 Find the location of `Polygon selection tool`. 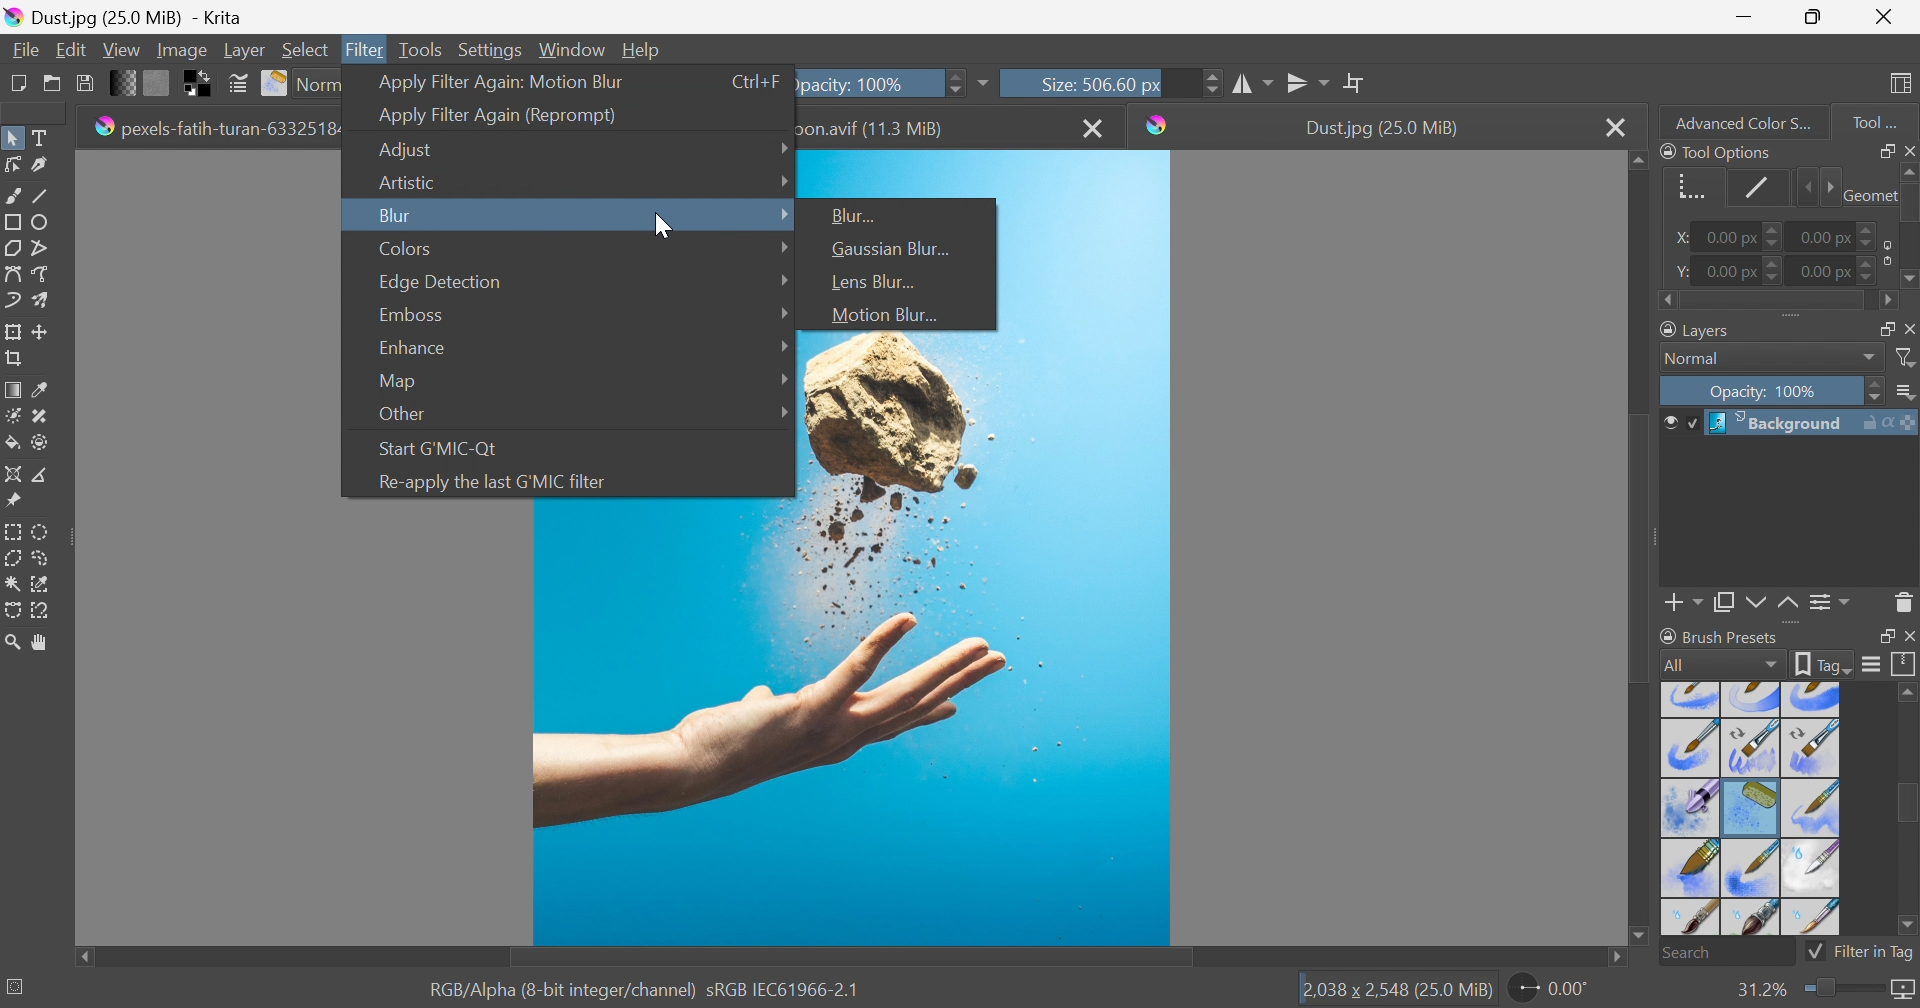

Polygon selection tool is located at coordinates (16, 557).